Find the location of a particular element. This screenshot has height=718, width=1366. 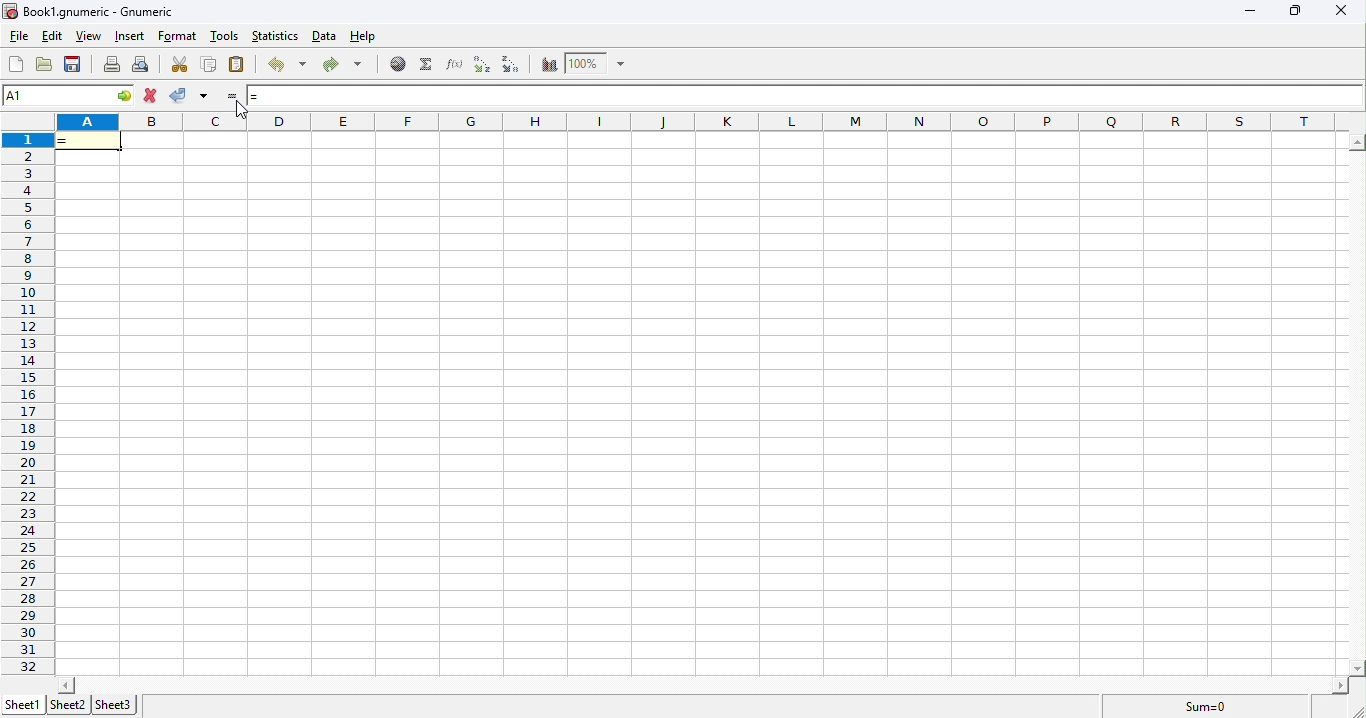

Cursor is located at coordinates (238, 107).